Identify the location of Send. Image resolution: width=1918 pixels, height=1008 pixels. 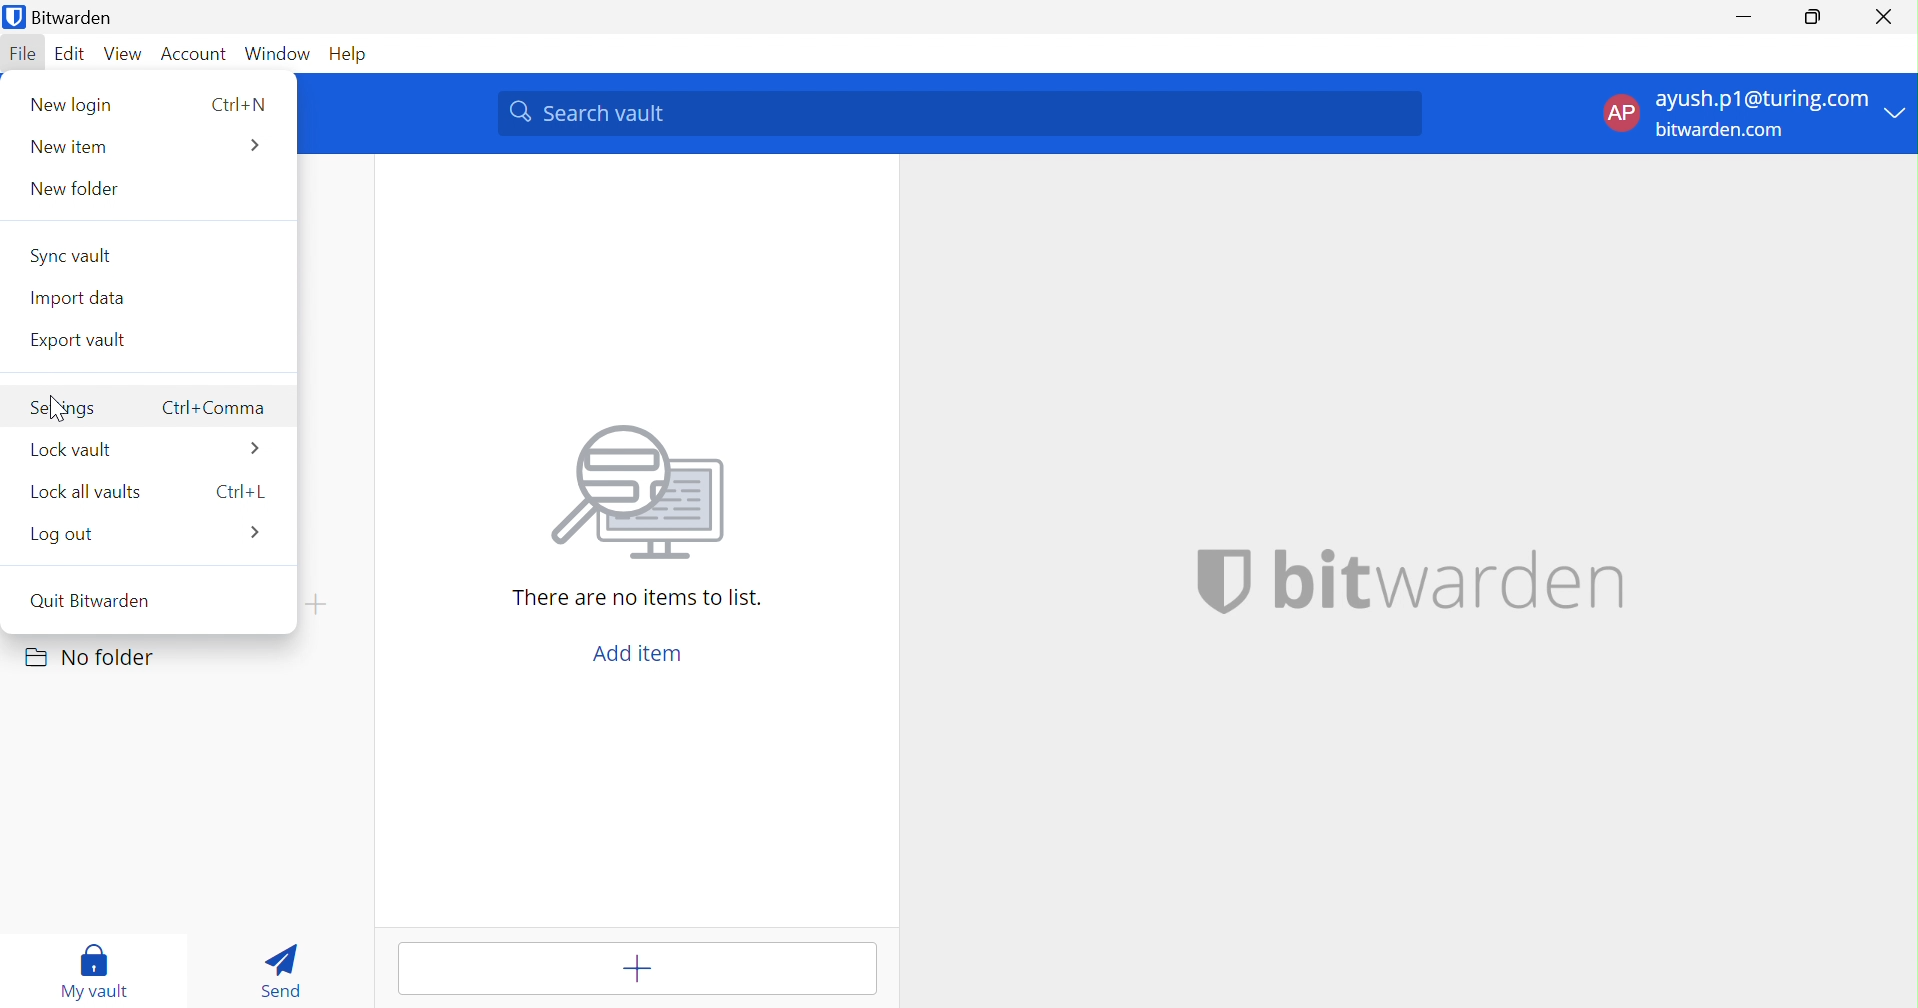
(284, 969).